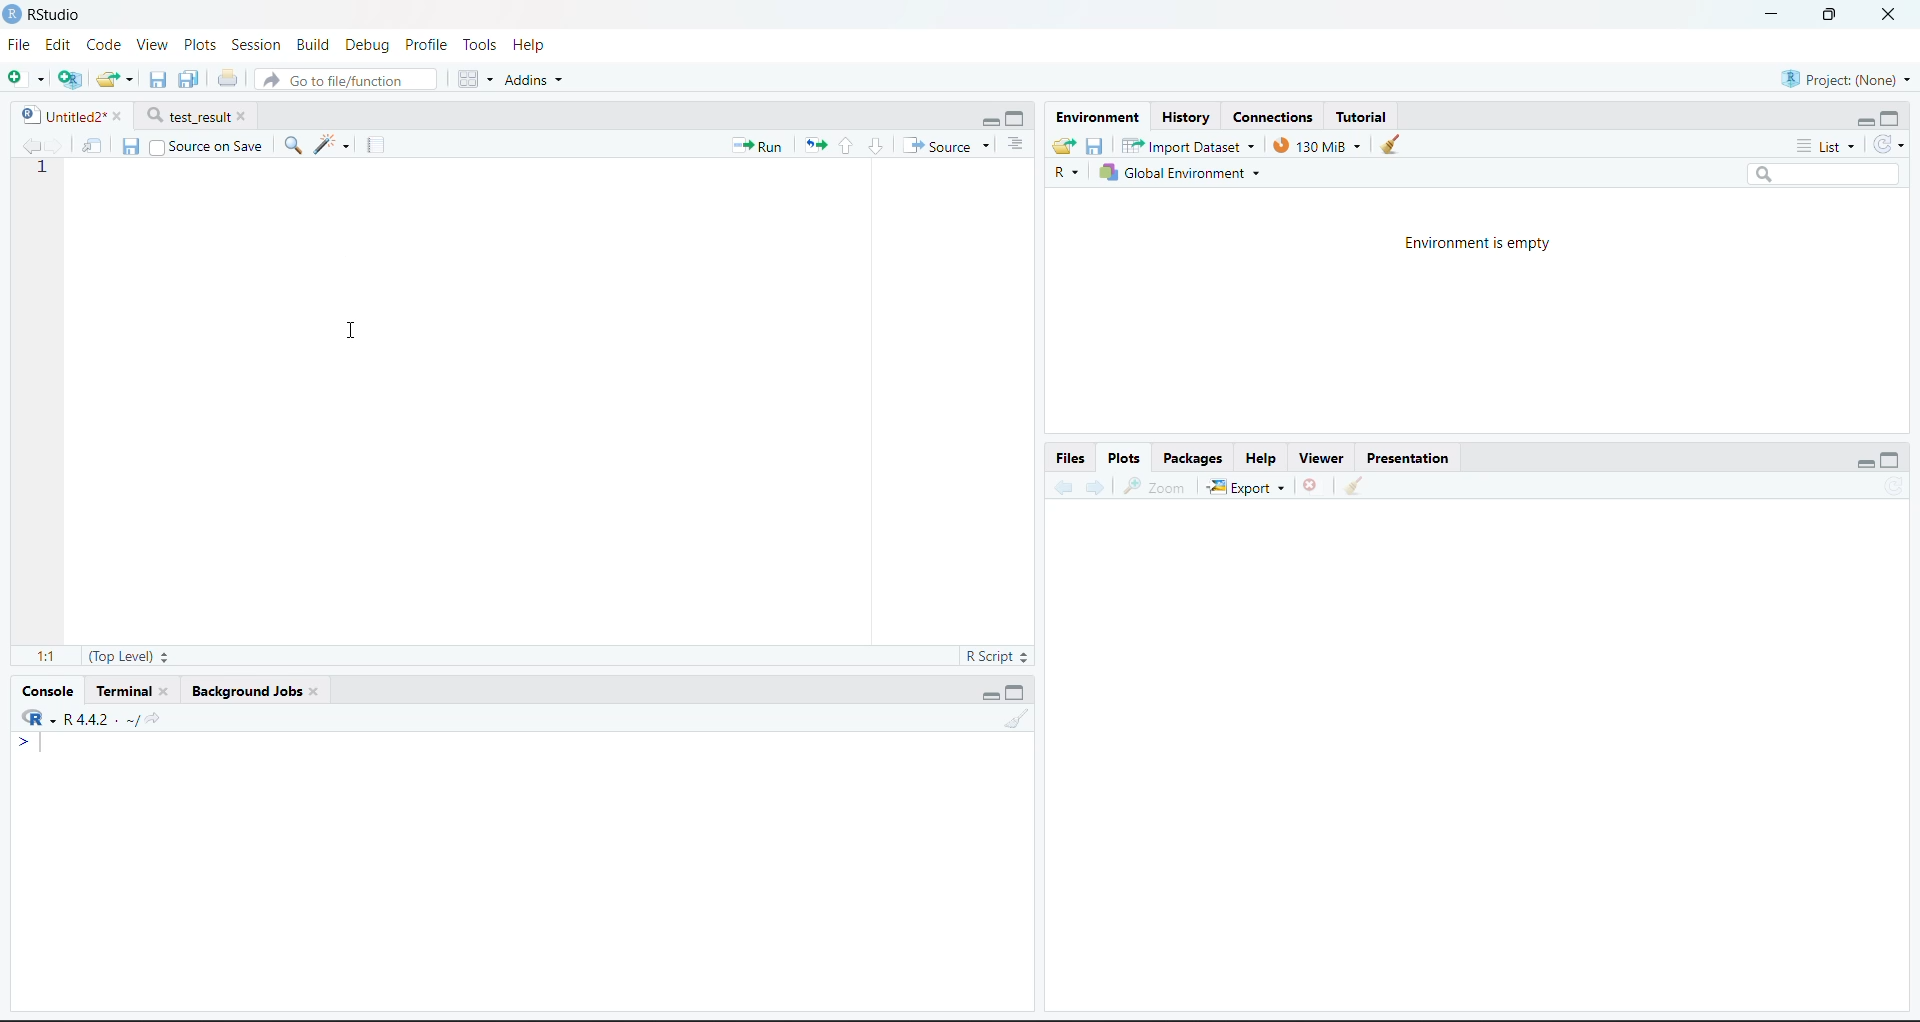  What do you see at coordinates (347, 80) in the screenshot?
I see `Go to file/function` at bounding box center [347, 80].